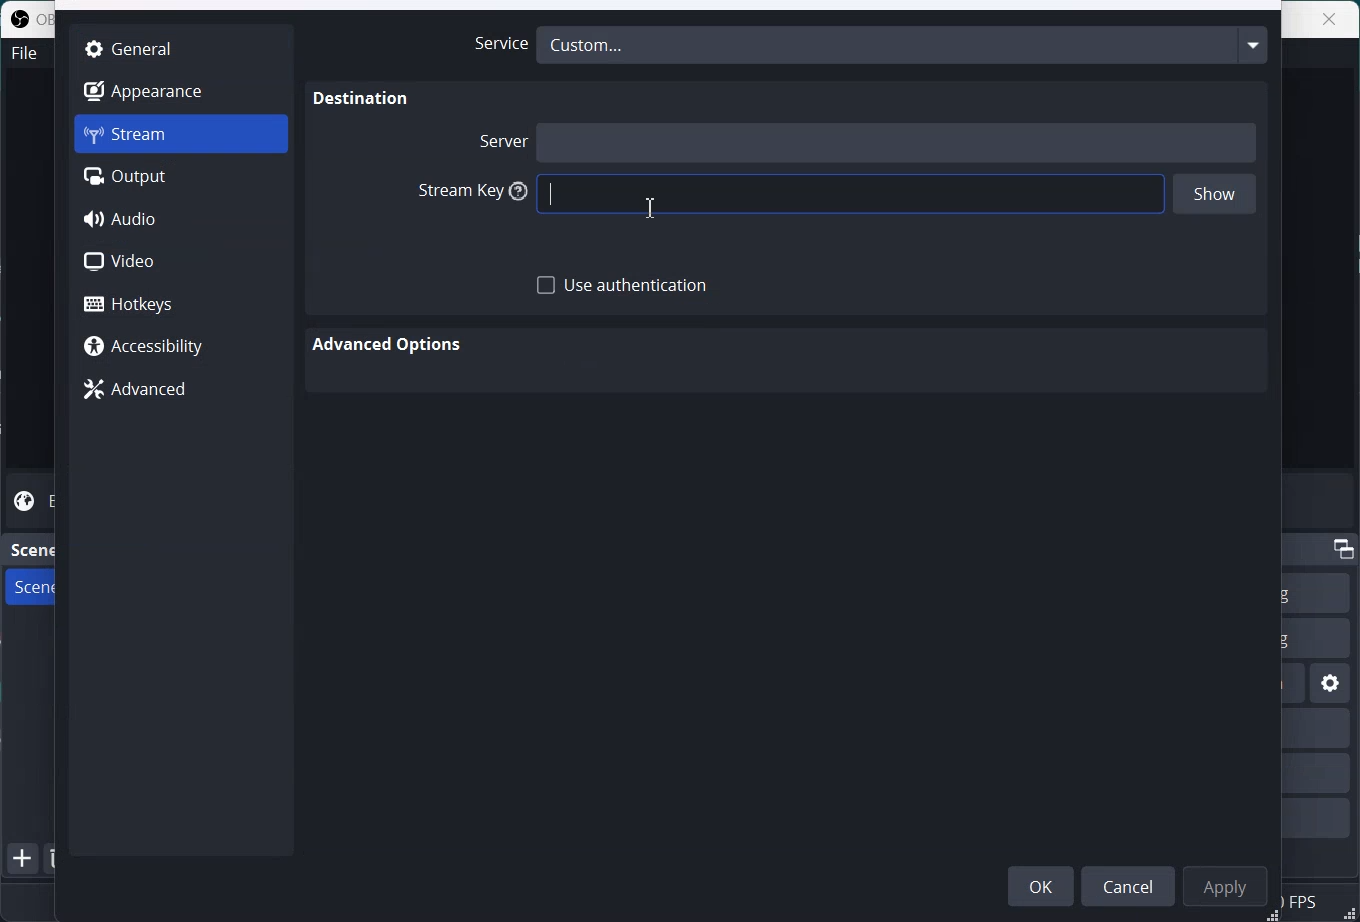 This screenshot has width=1360, height=922. Describe the element at coordinates (898, 141) in the screenshot. I see `Server name` at that location.